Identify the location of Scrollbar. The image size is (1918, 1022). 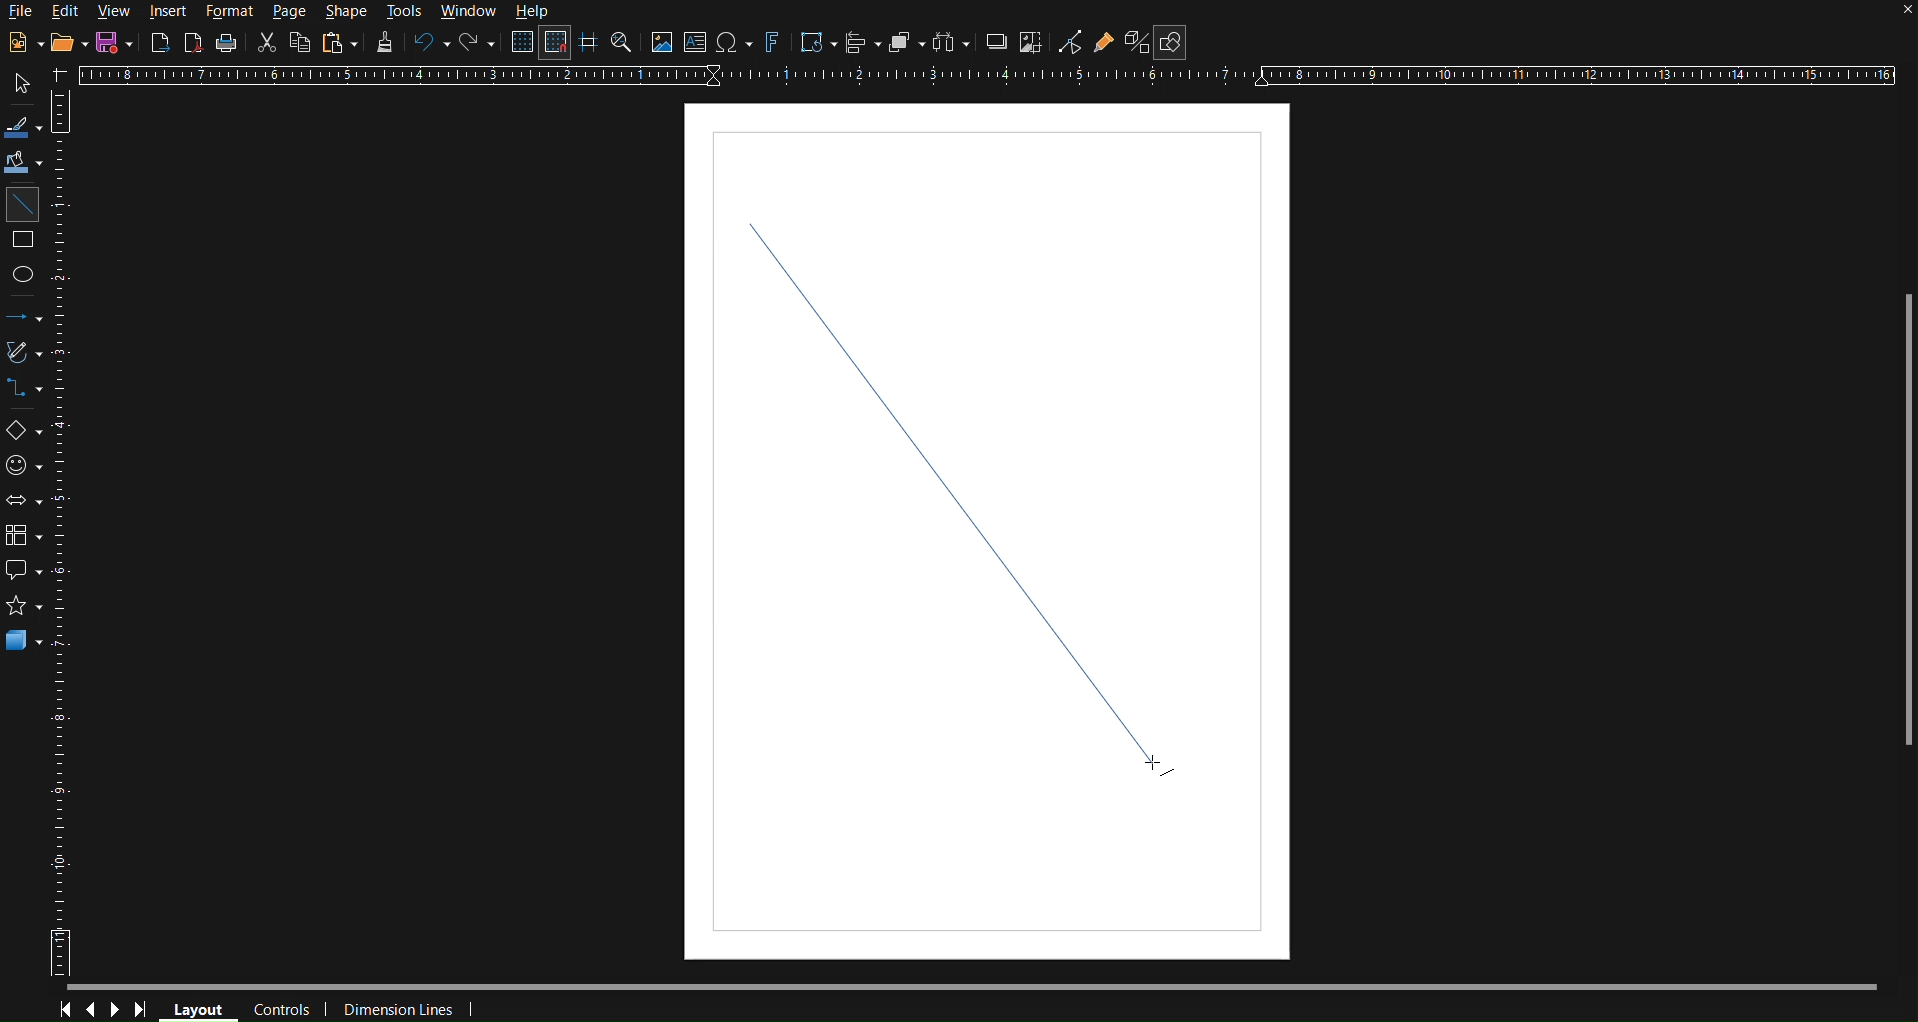
(1905, 521).